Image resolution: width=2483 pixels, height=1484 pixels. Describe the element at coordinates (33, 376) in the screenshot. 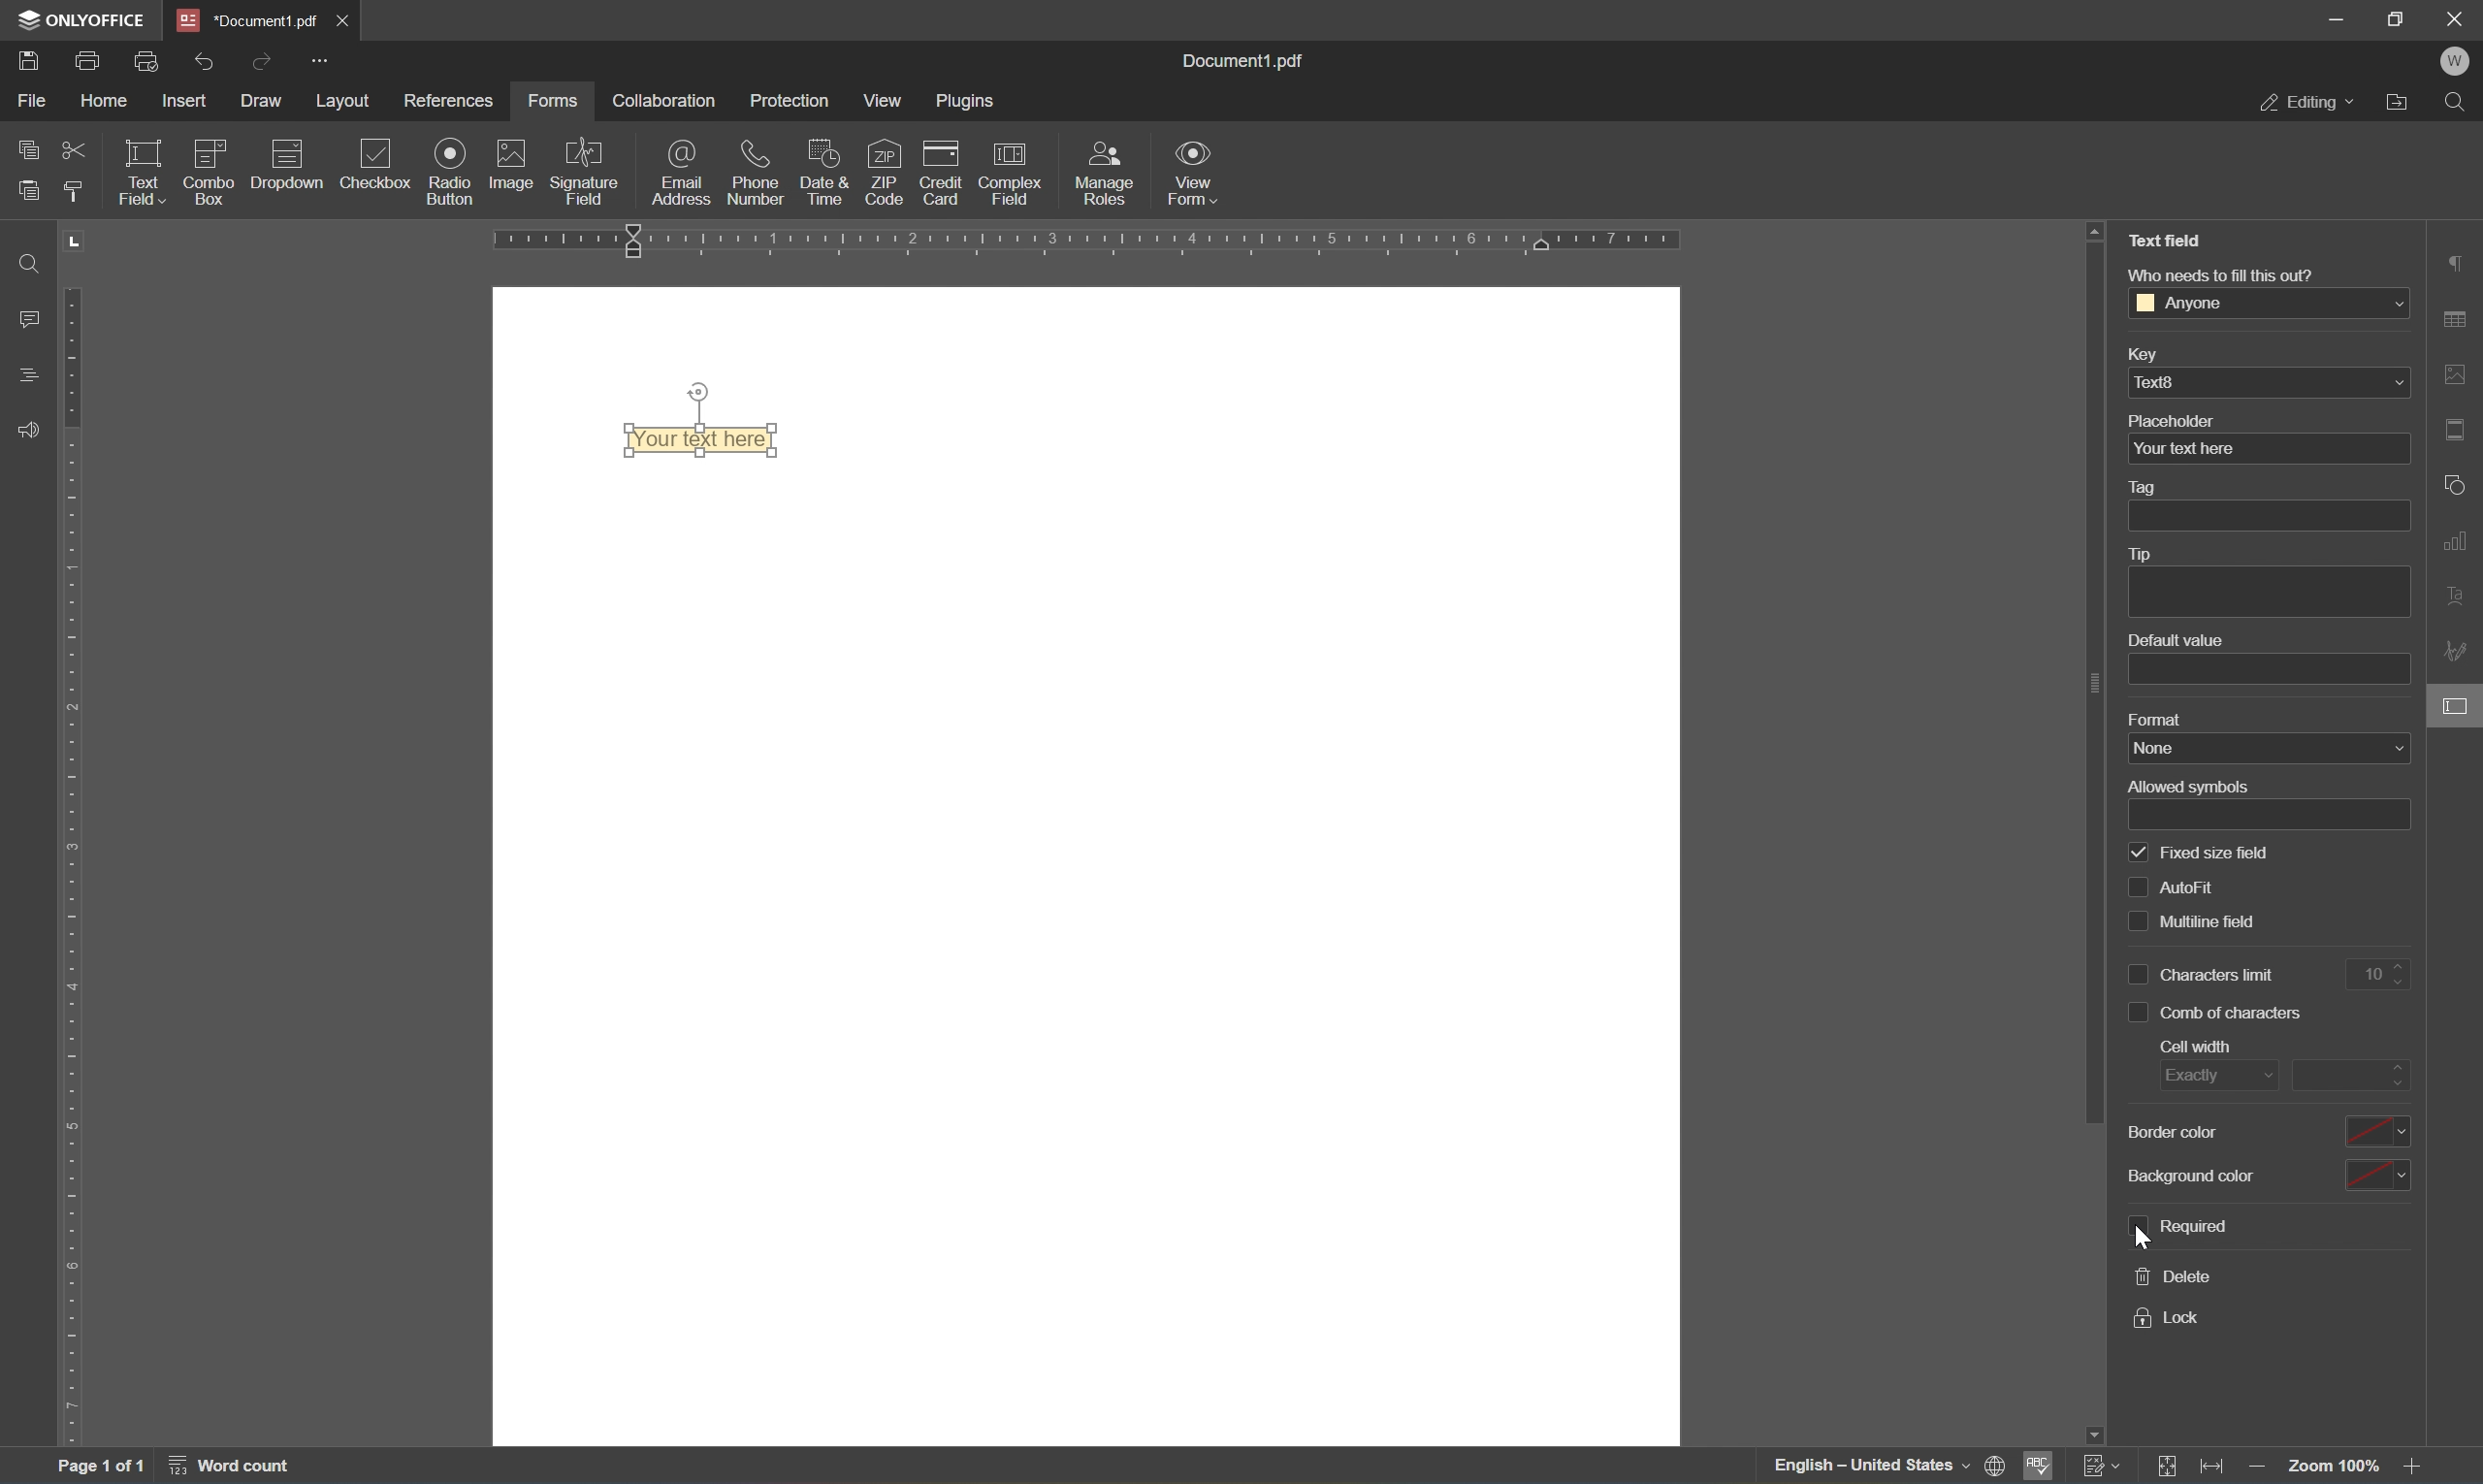

I see `headings` at that location.